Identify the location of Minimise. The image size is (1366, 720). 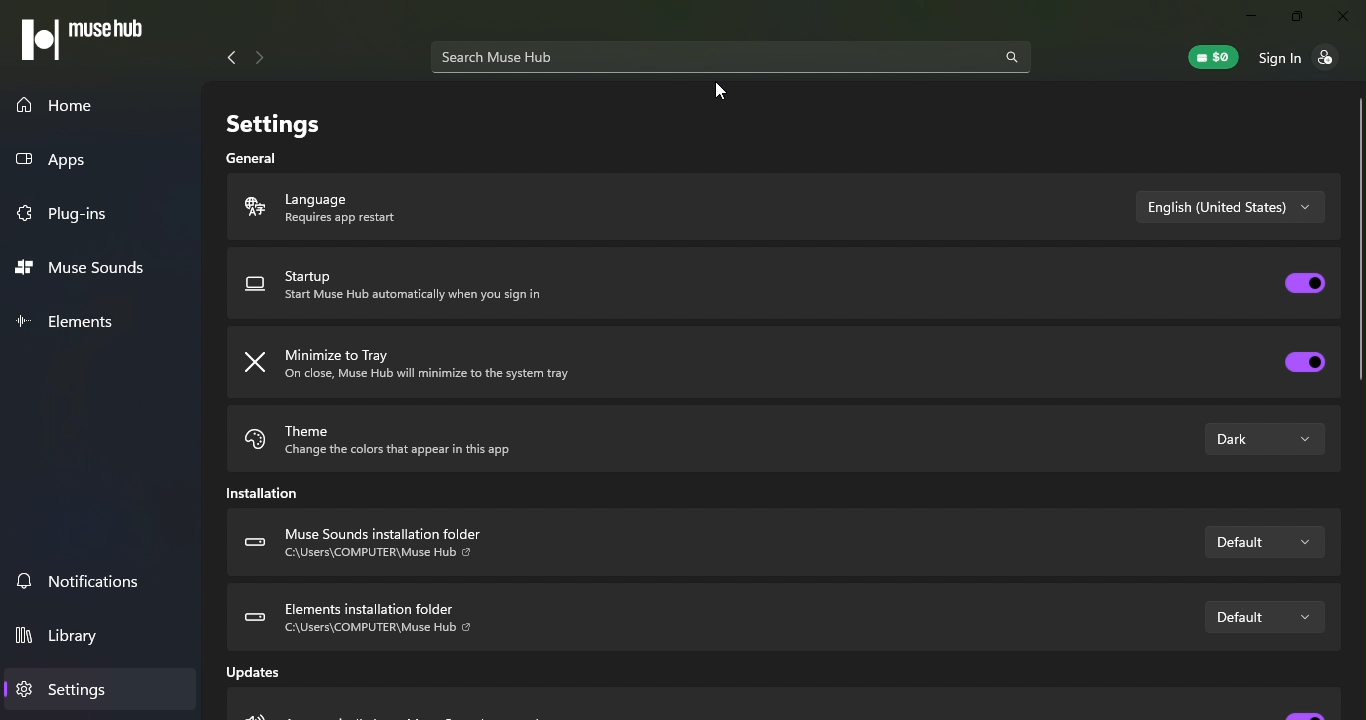
(1251, 17).